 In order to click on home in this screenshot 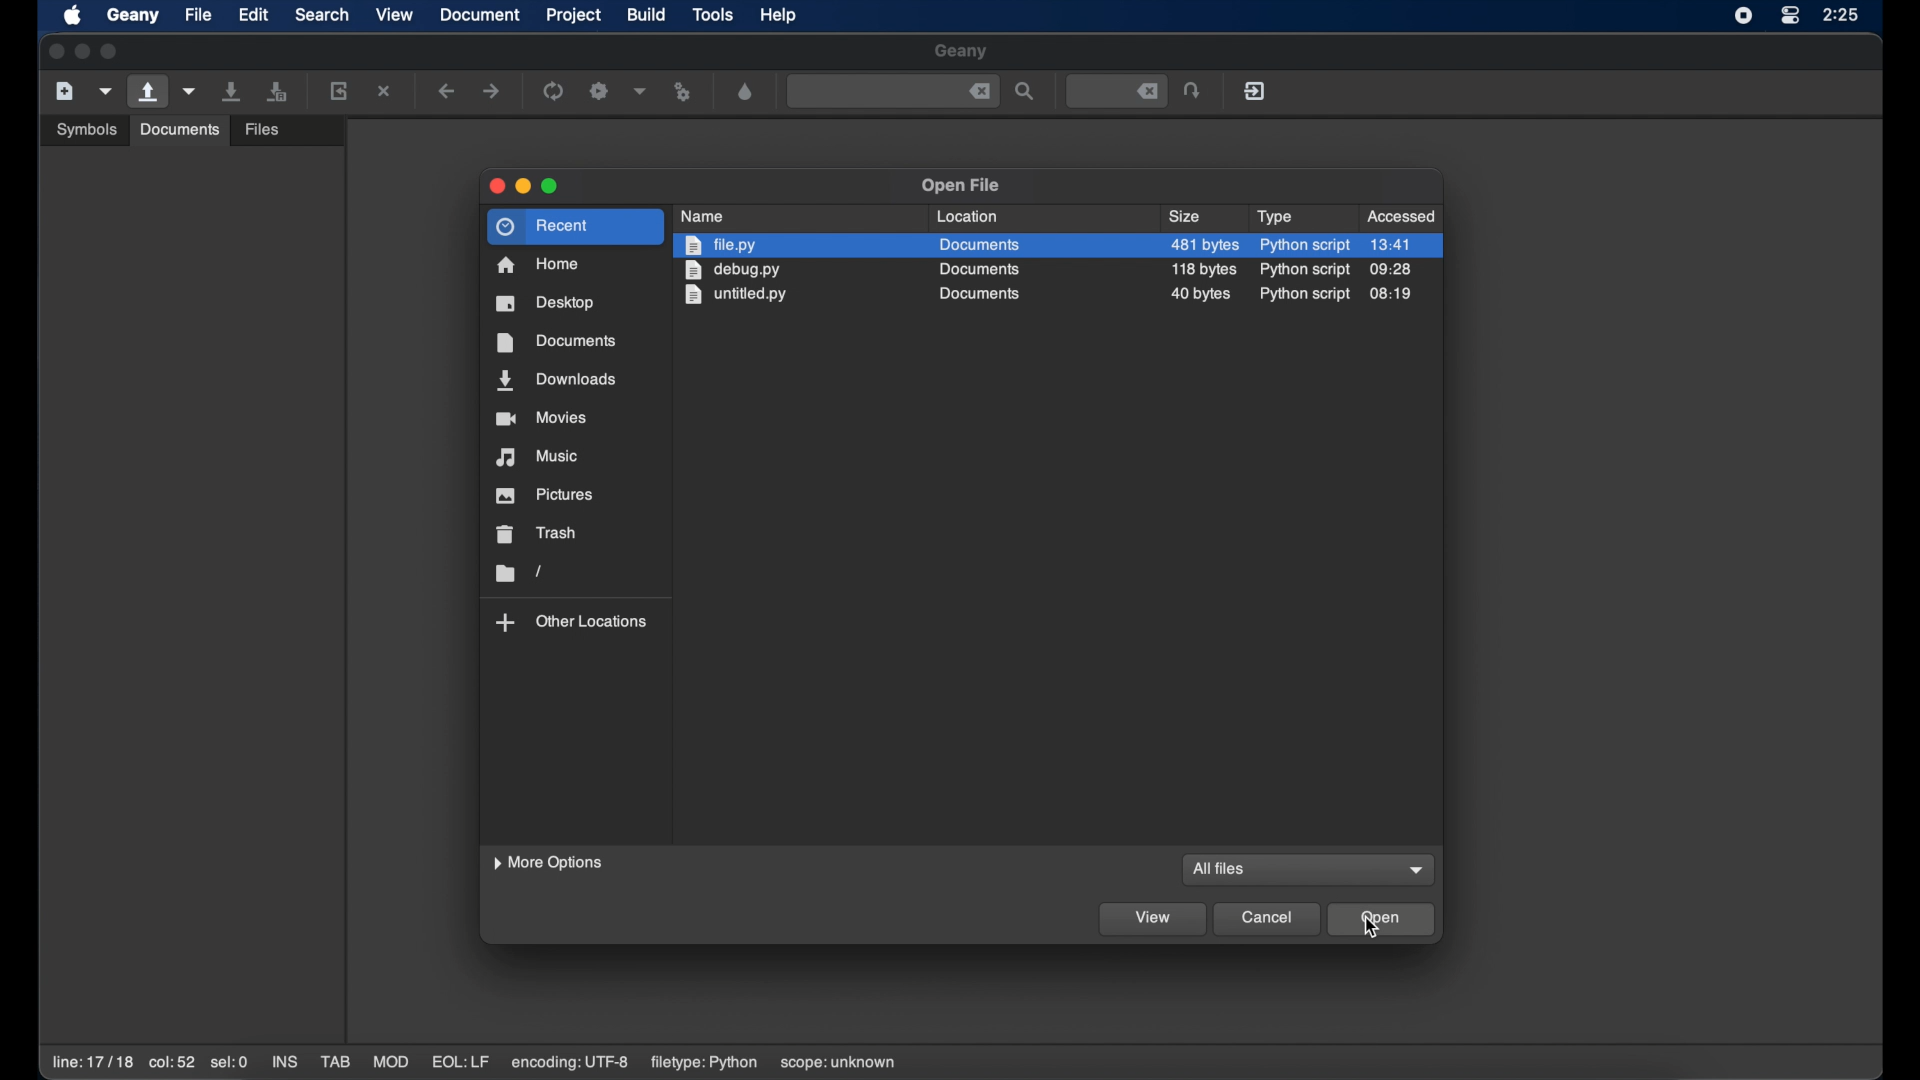, I will do `click(539, 266)`.